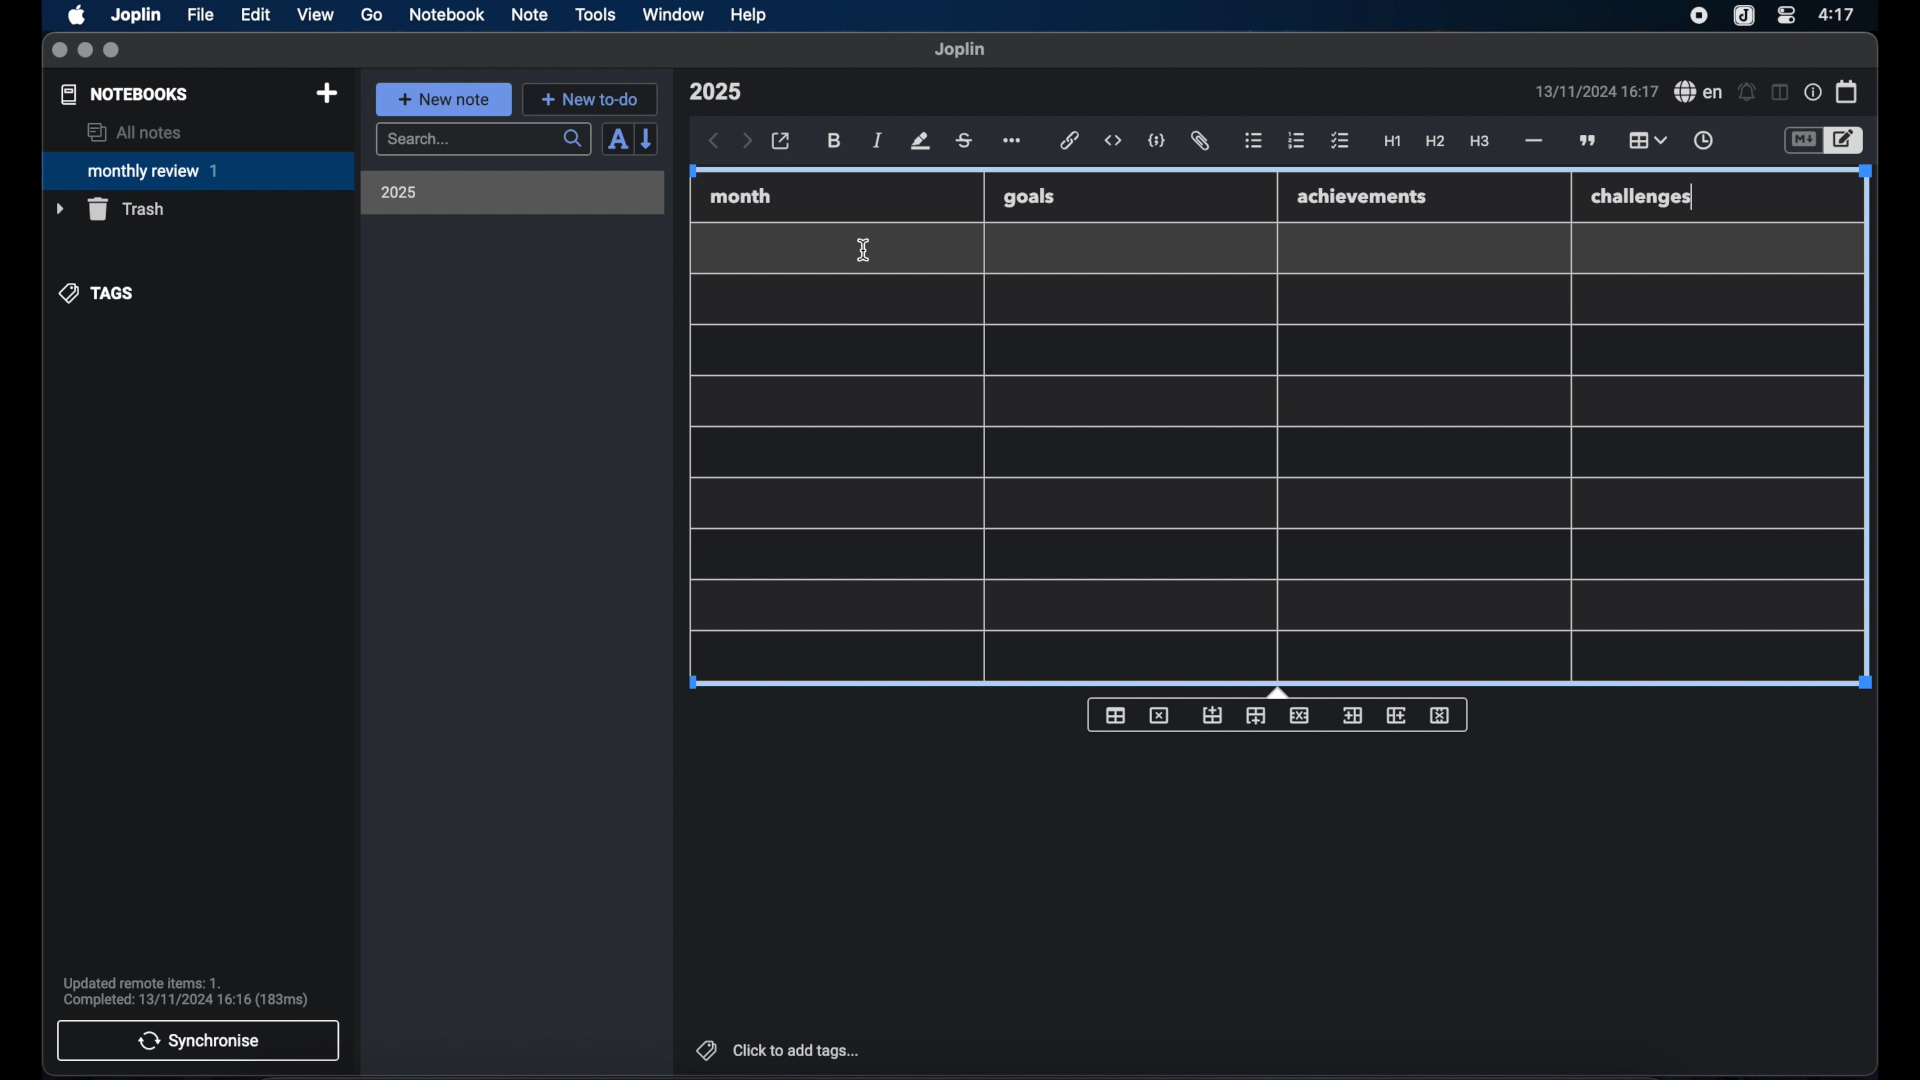  I want to click on maximize, so click(113, 51).